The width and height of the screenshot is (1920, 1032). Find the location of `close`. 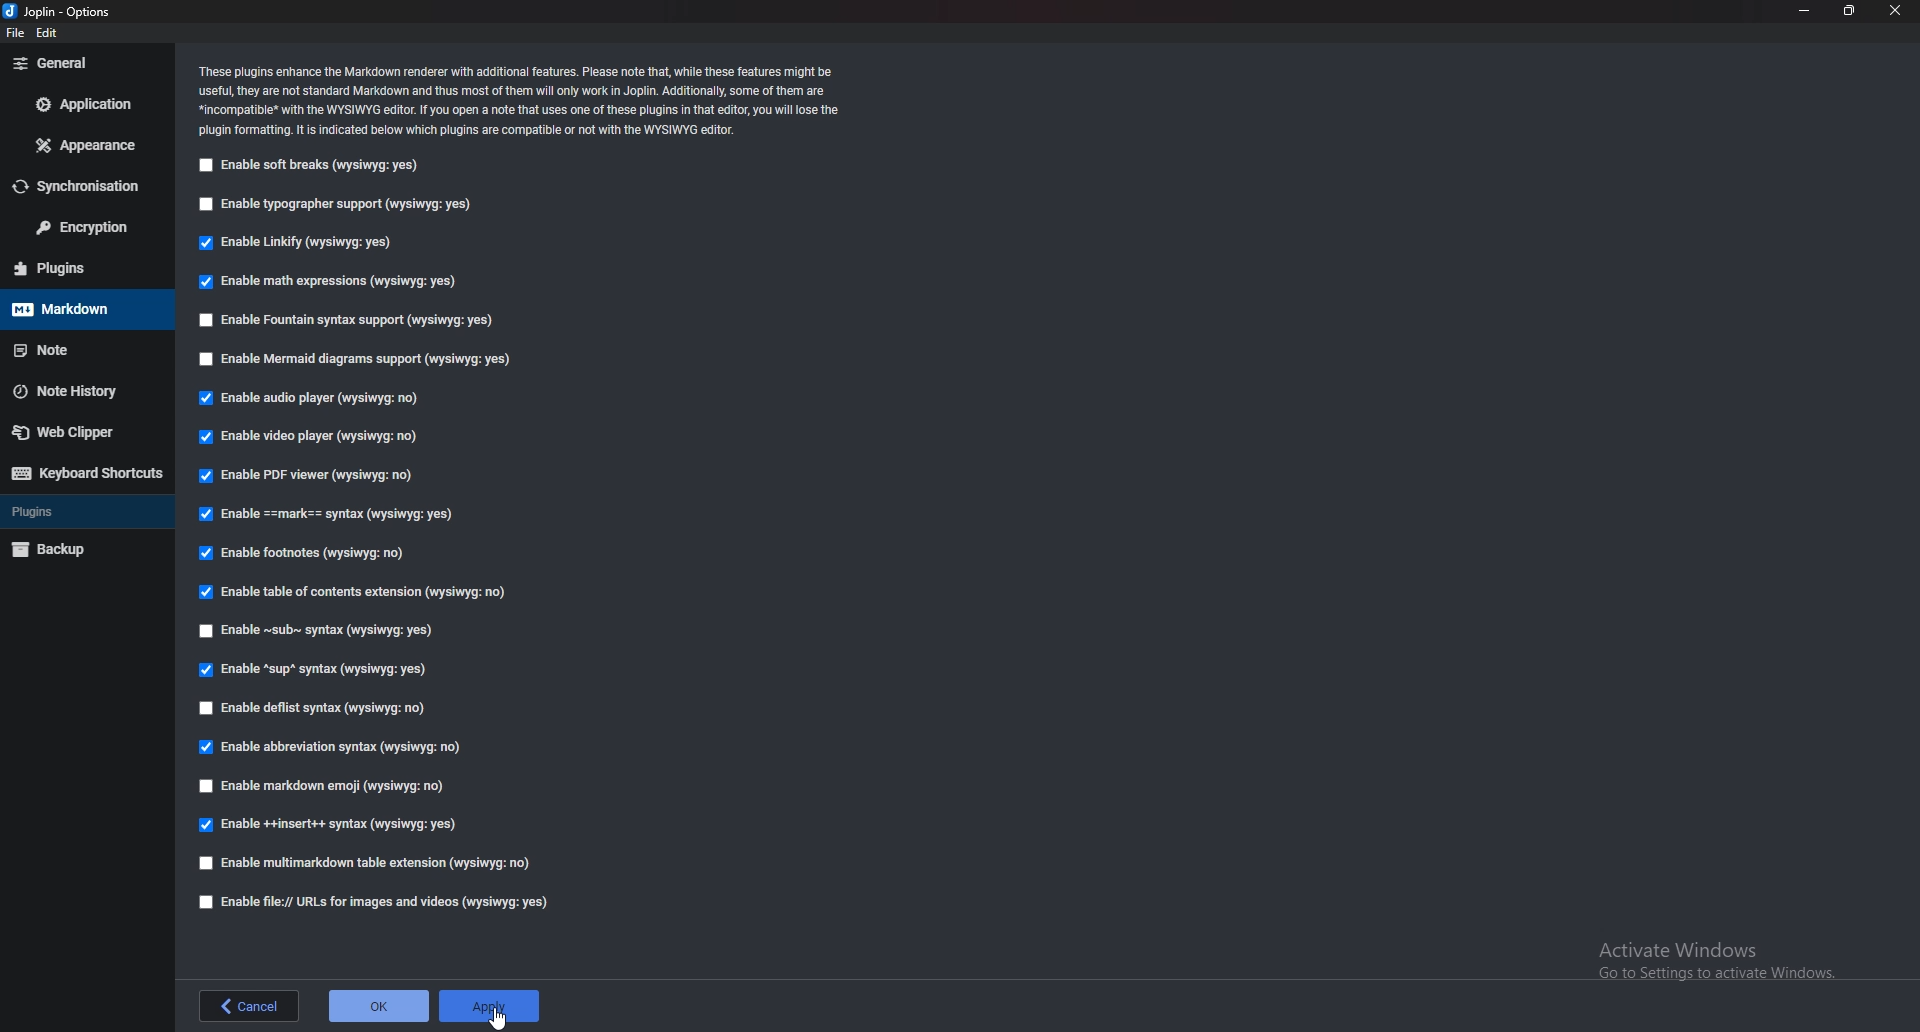

close is located at coordinates (1896, 9).